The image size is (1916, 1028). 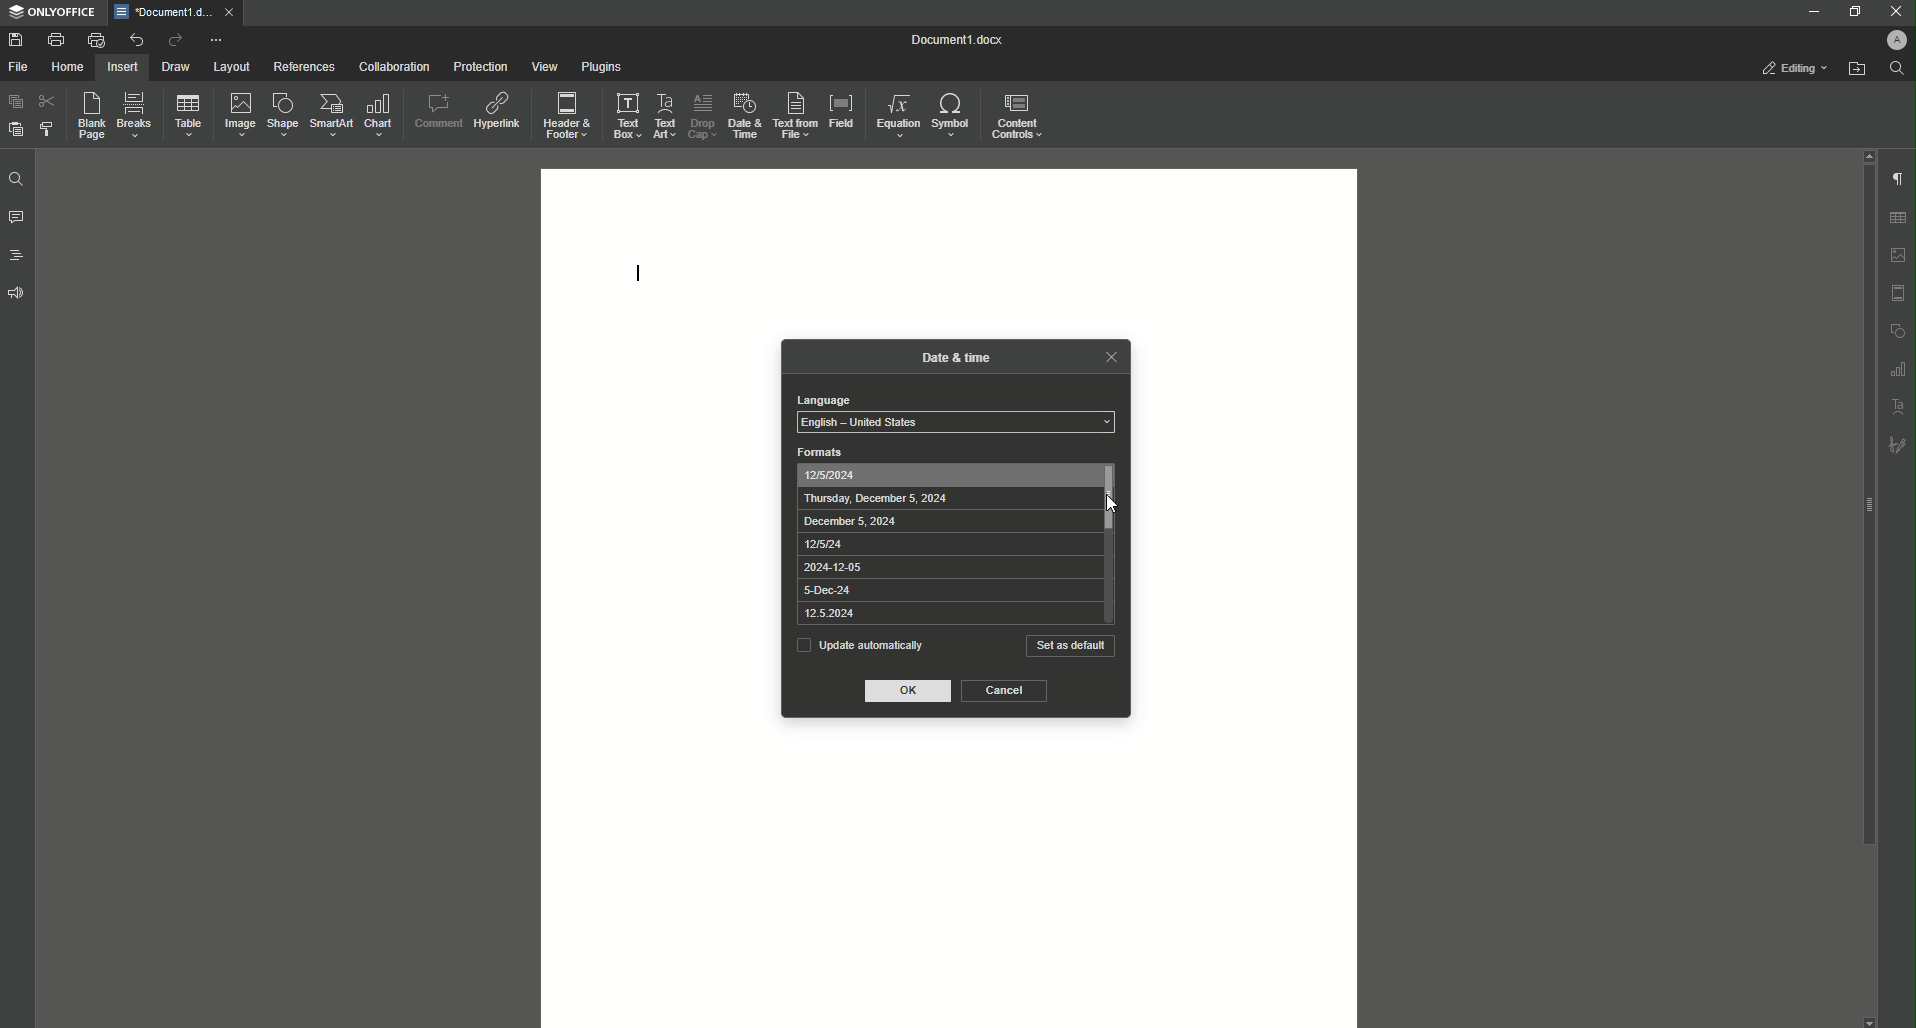 I want to click on vertical scrollbar, so click(x=1111, y=499).